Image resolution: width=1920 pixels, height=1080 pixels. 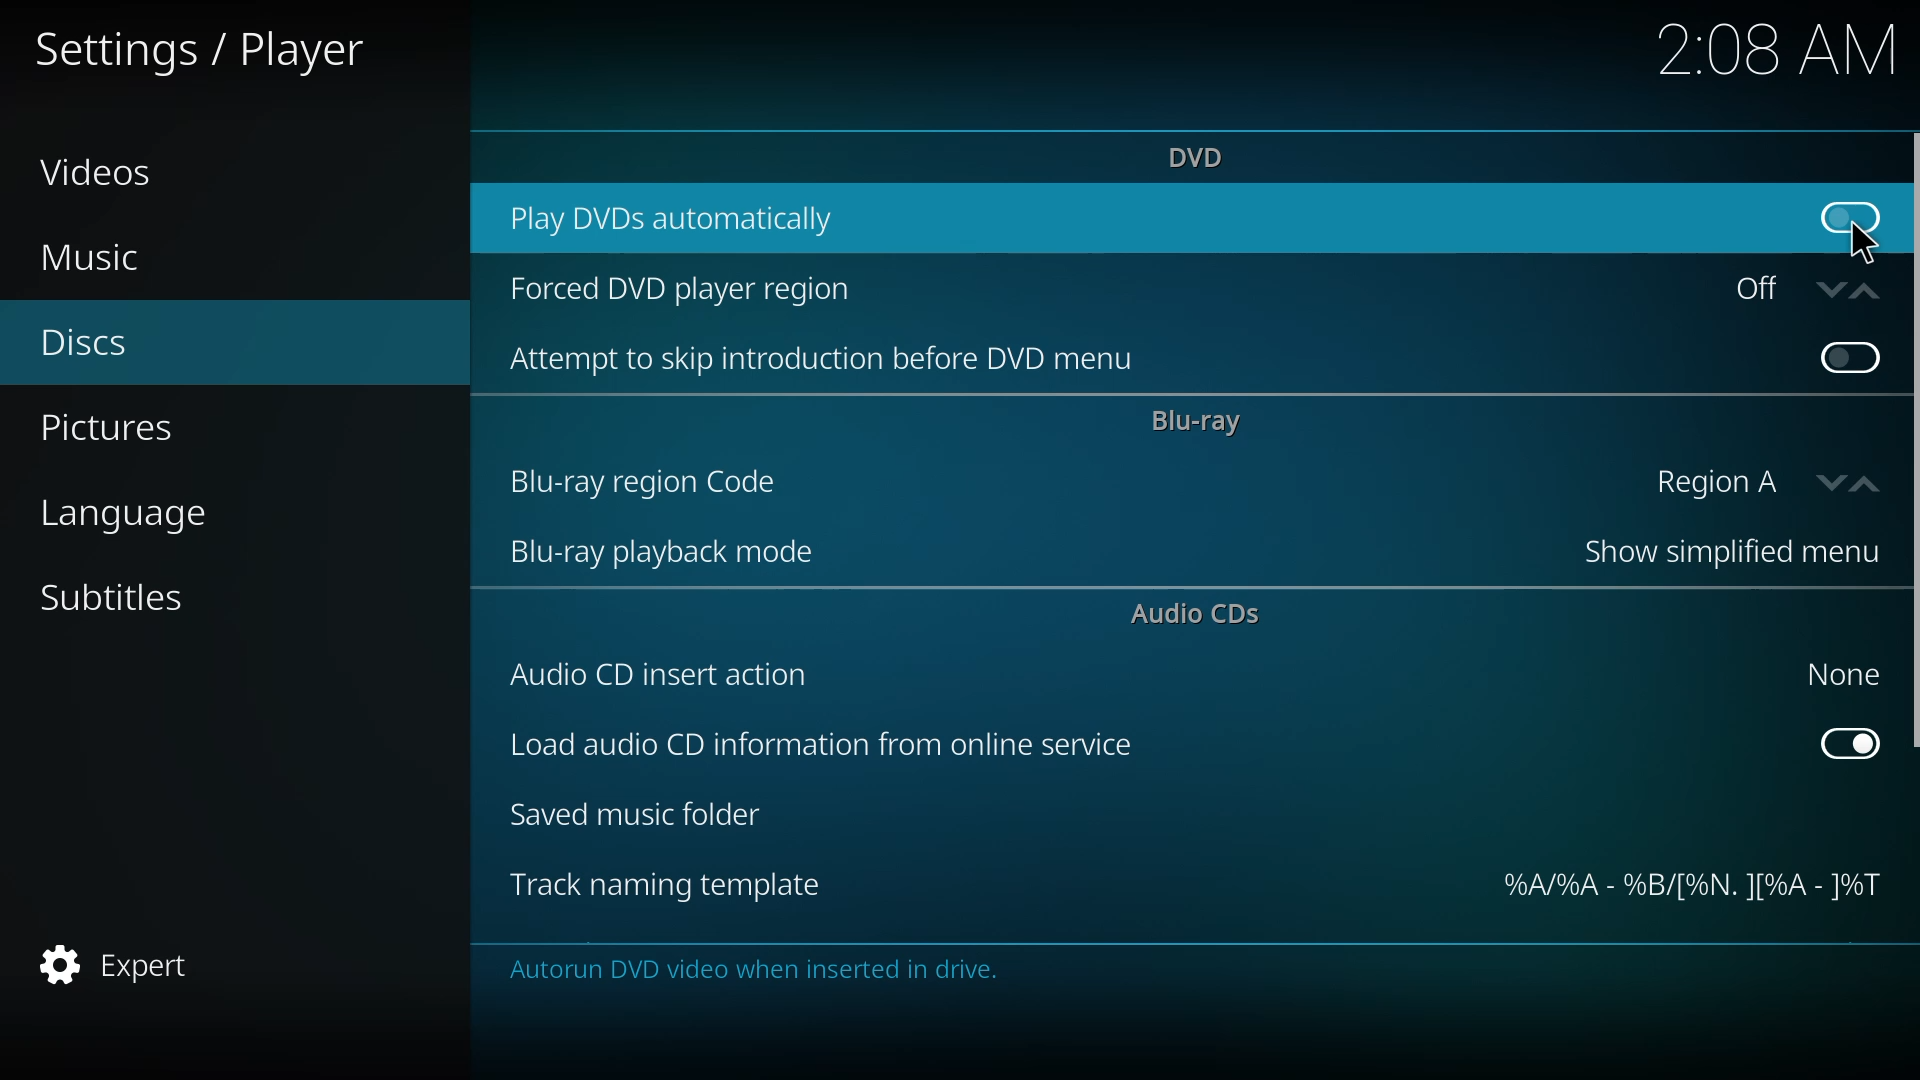 What do you see at coordinates (121, 964) in the screenshot?
I see `expert` at bounding box center [121, 964].